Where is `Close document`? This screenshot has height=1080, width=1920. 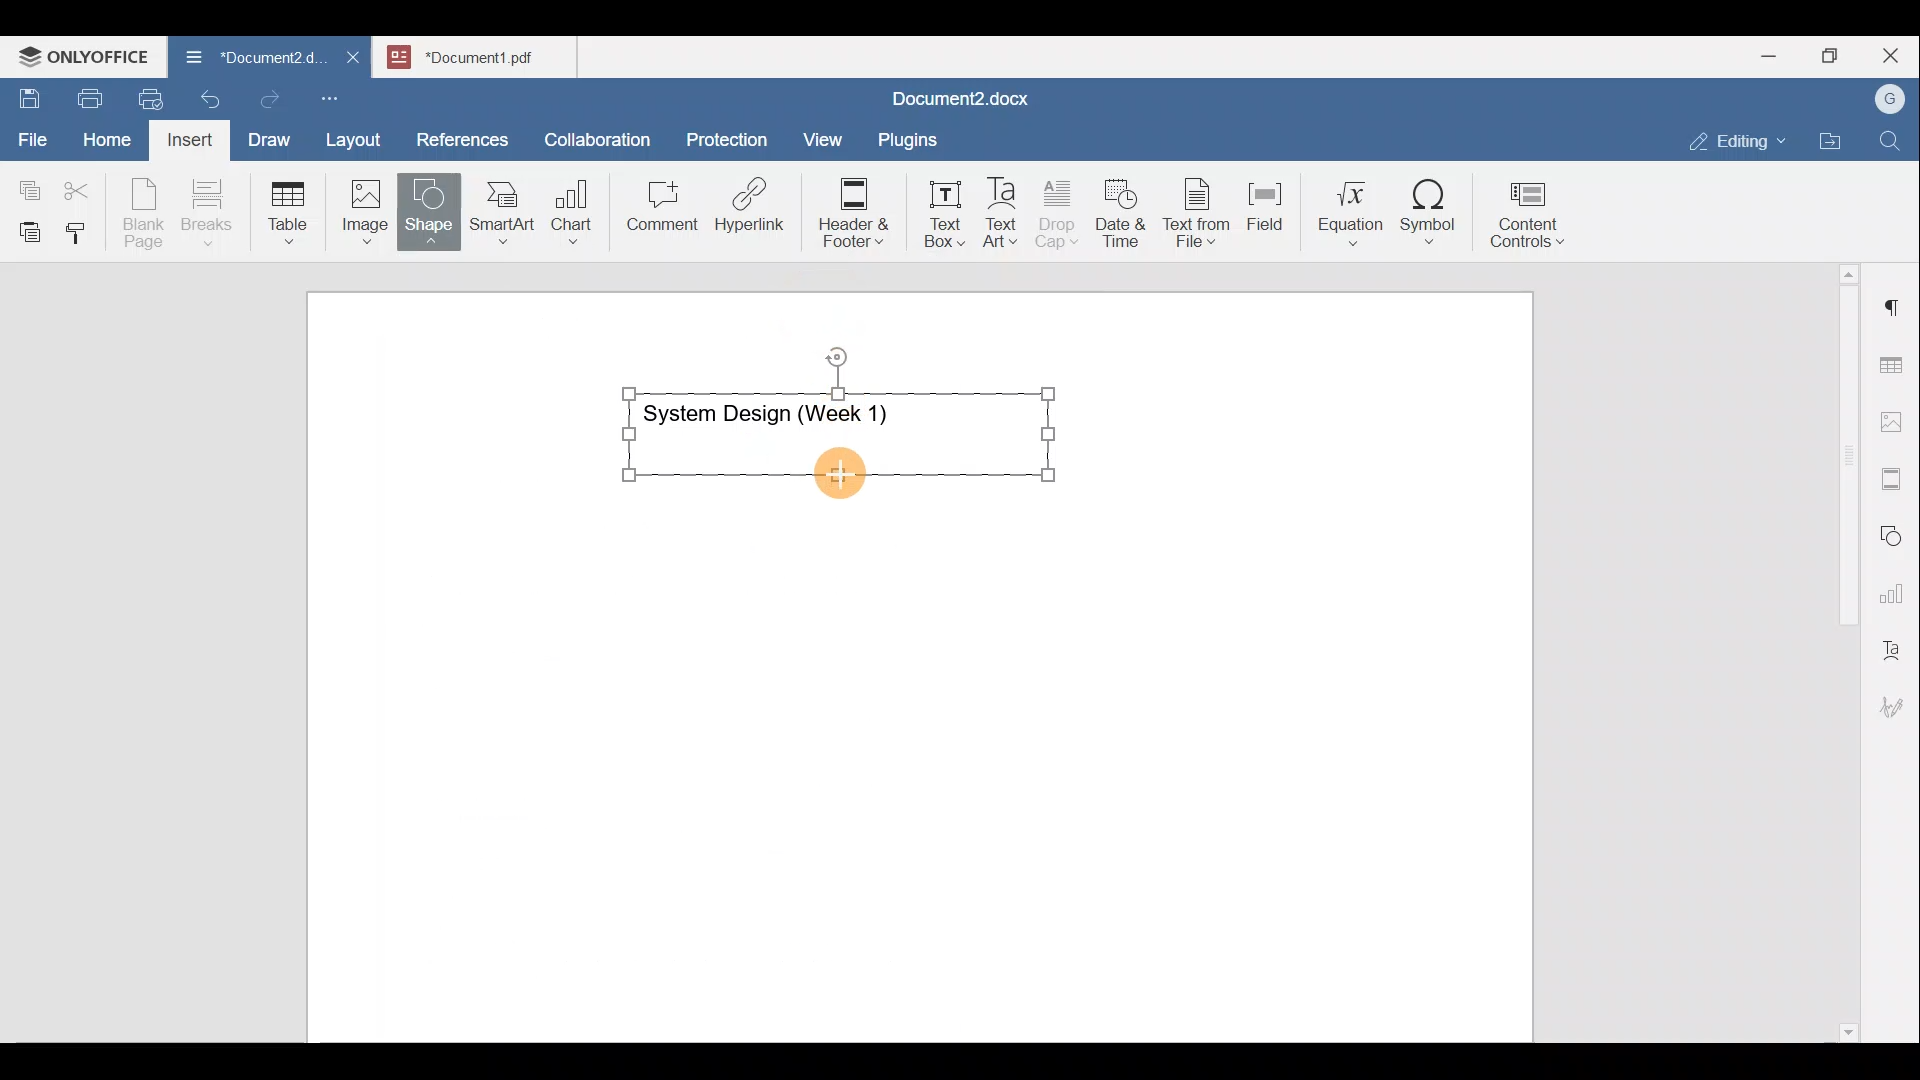 Close document is located at coordinates (354, 59).